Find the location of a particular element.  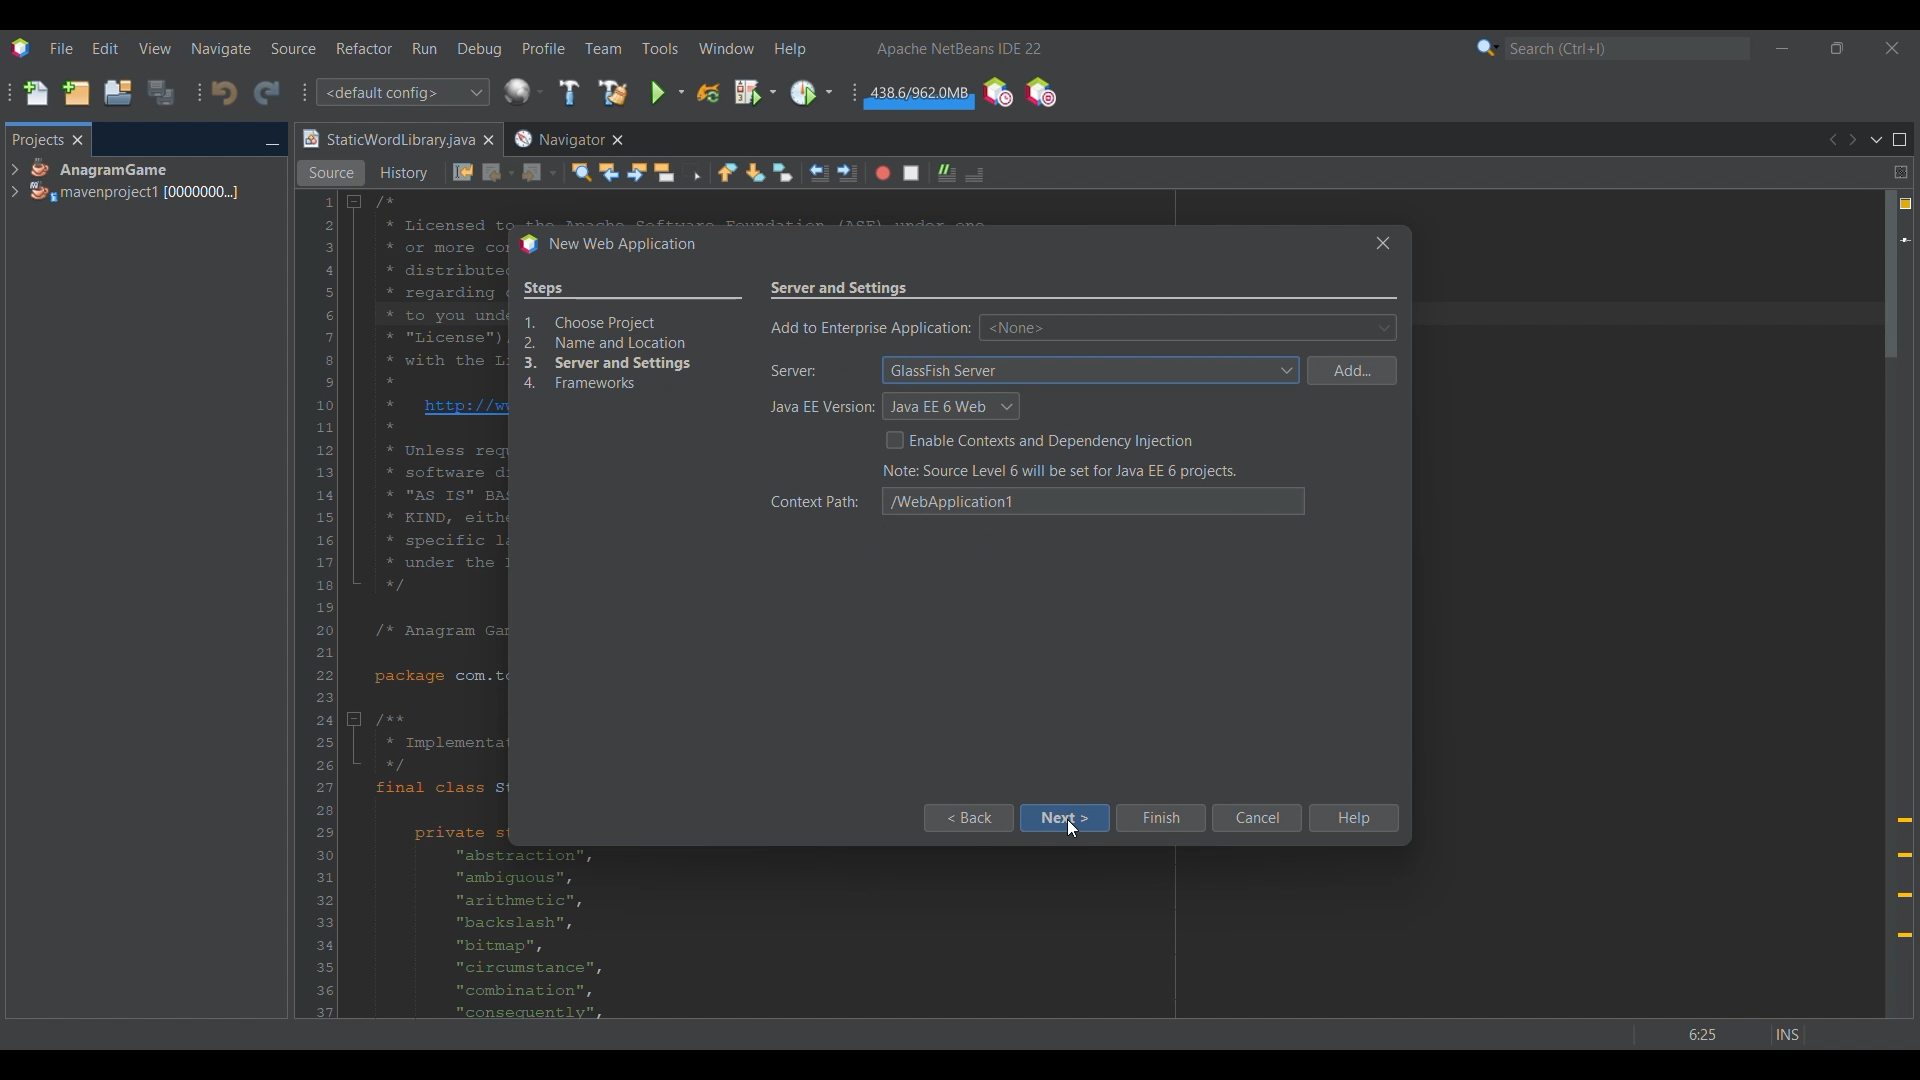

Add @override annotation is located at coordinates (1905, 878).